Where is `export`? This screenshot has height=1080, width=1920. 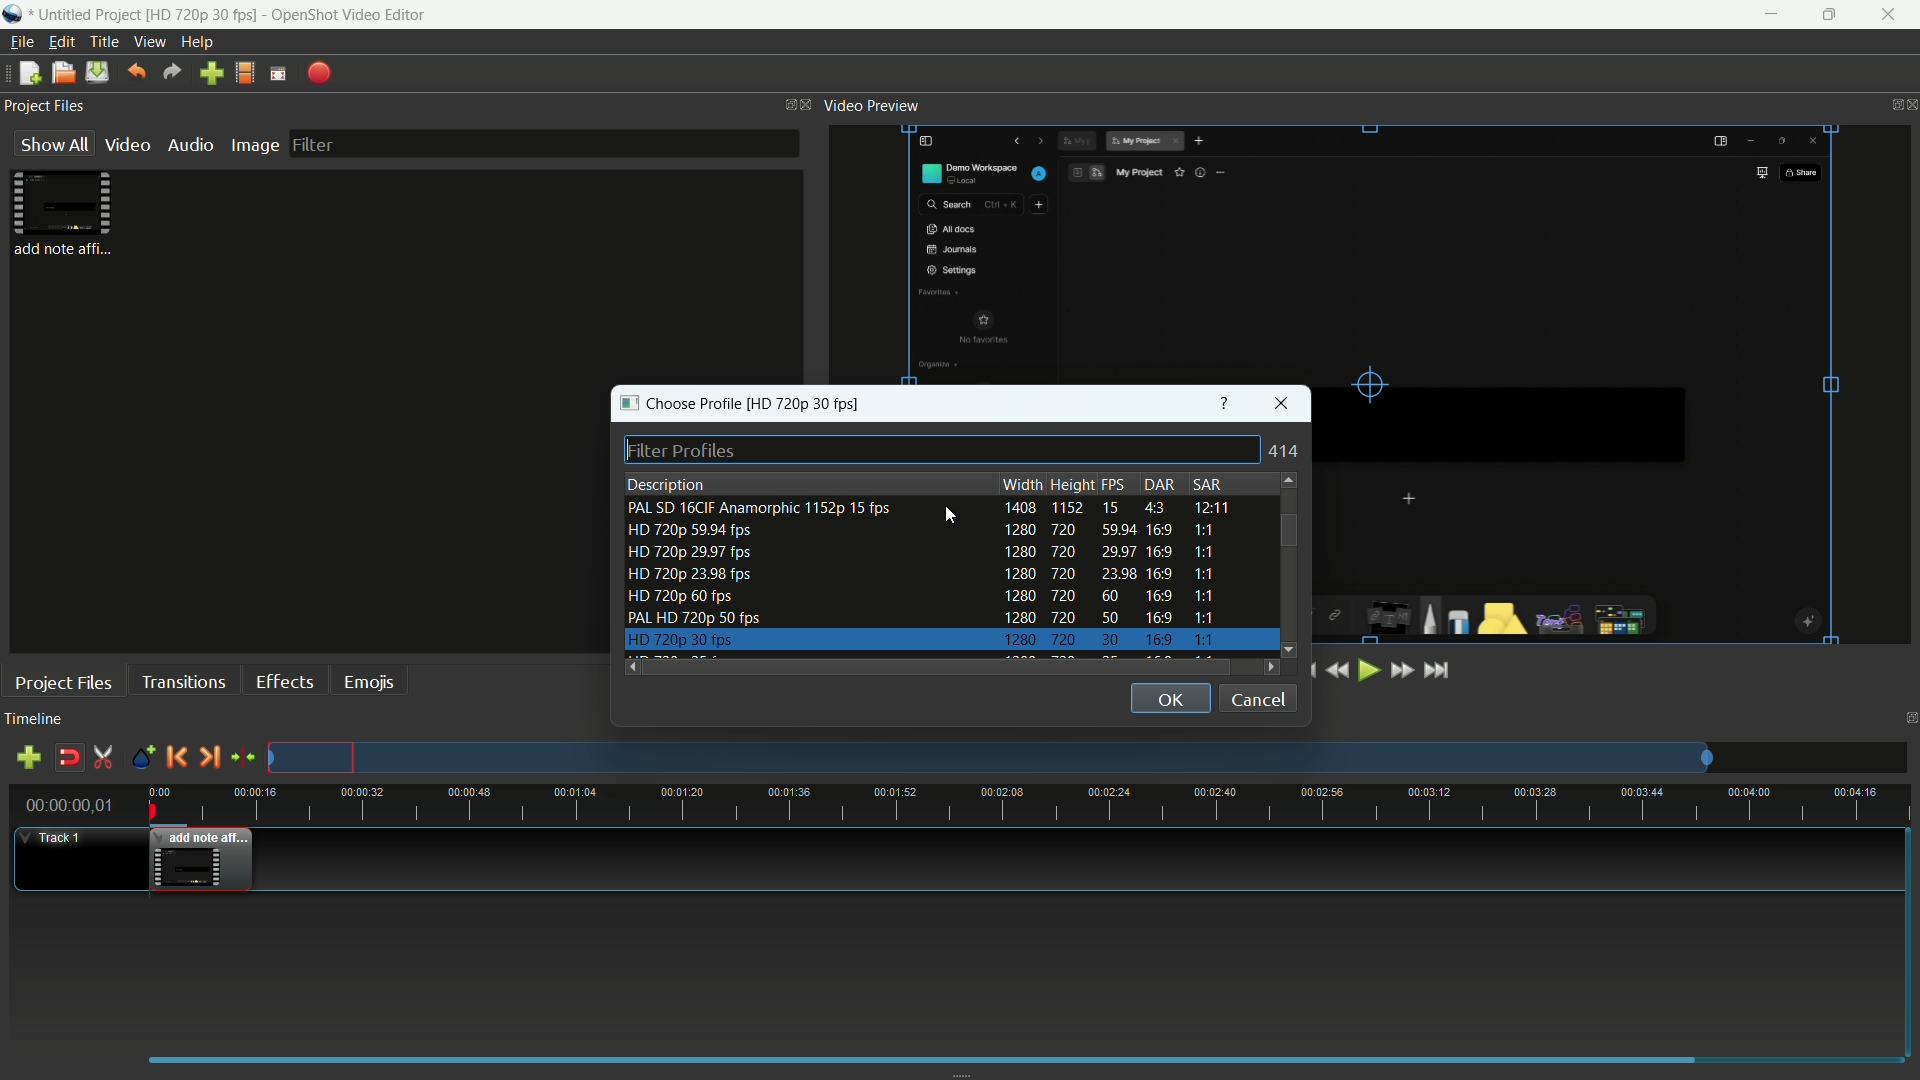 export is located at coordinates (318, 75).